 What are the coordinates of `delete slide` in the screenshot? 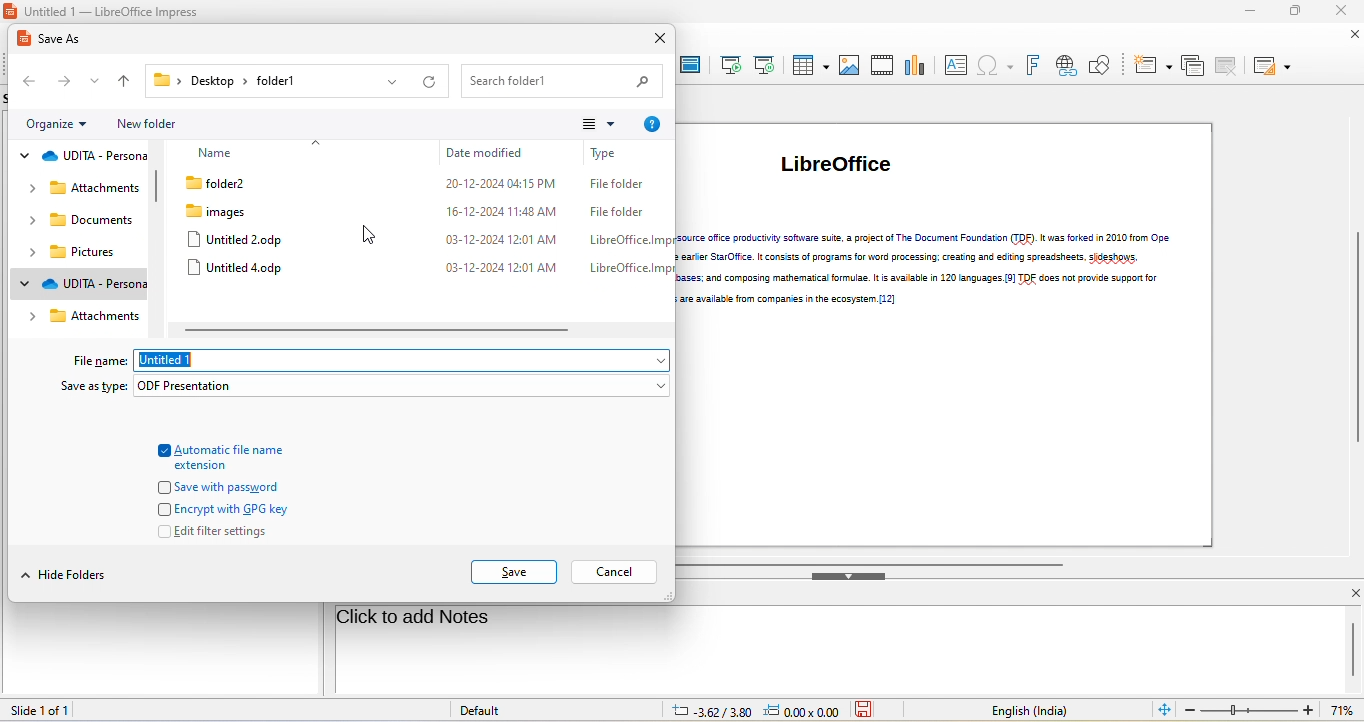 It's located at (1230, 66).